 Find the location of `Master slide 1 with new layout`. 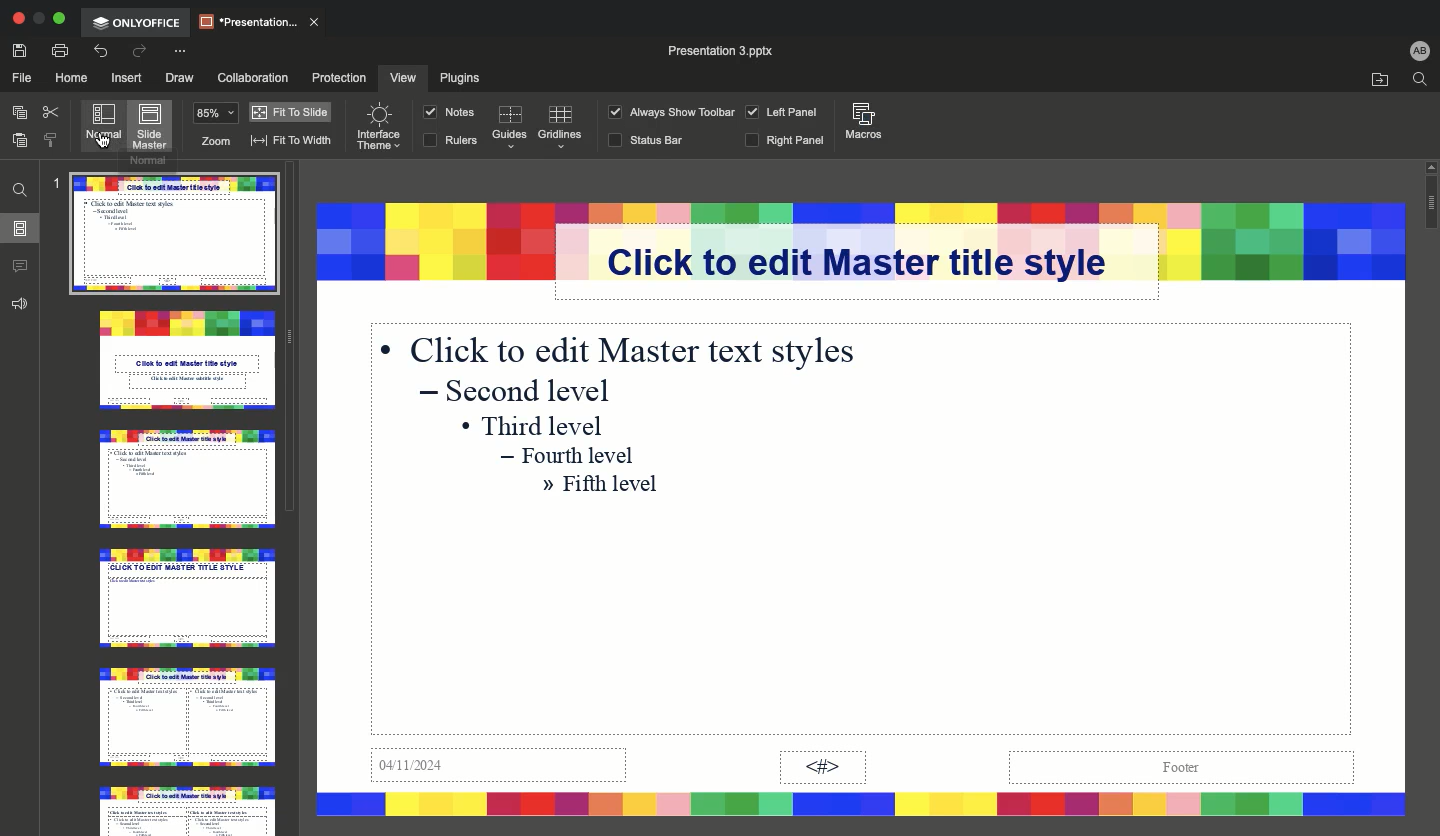

Master slide 1 with new layout is located at coordinates (175, 238).